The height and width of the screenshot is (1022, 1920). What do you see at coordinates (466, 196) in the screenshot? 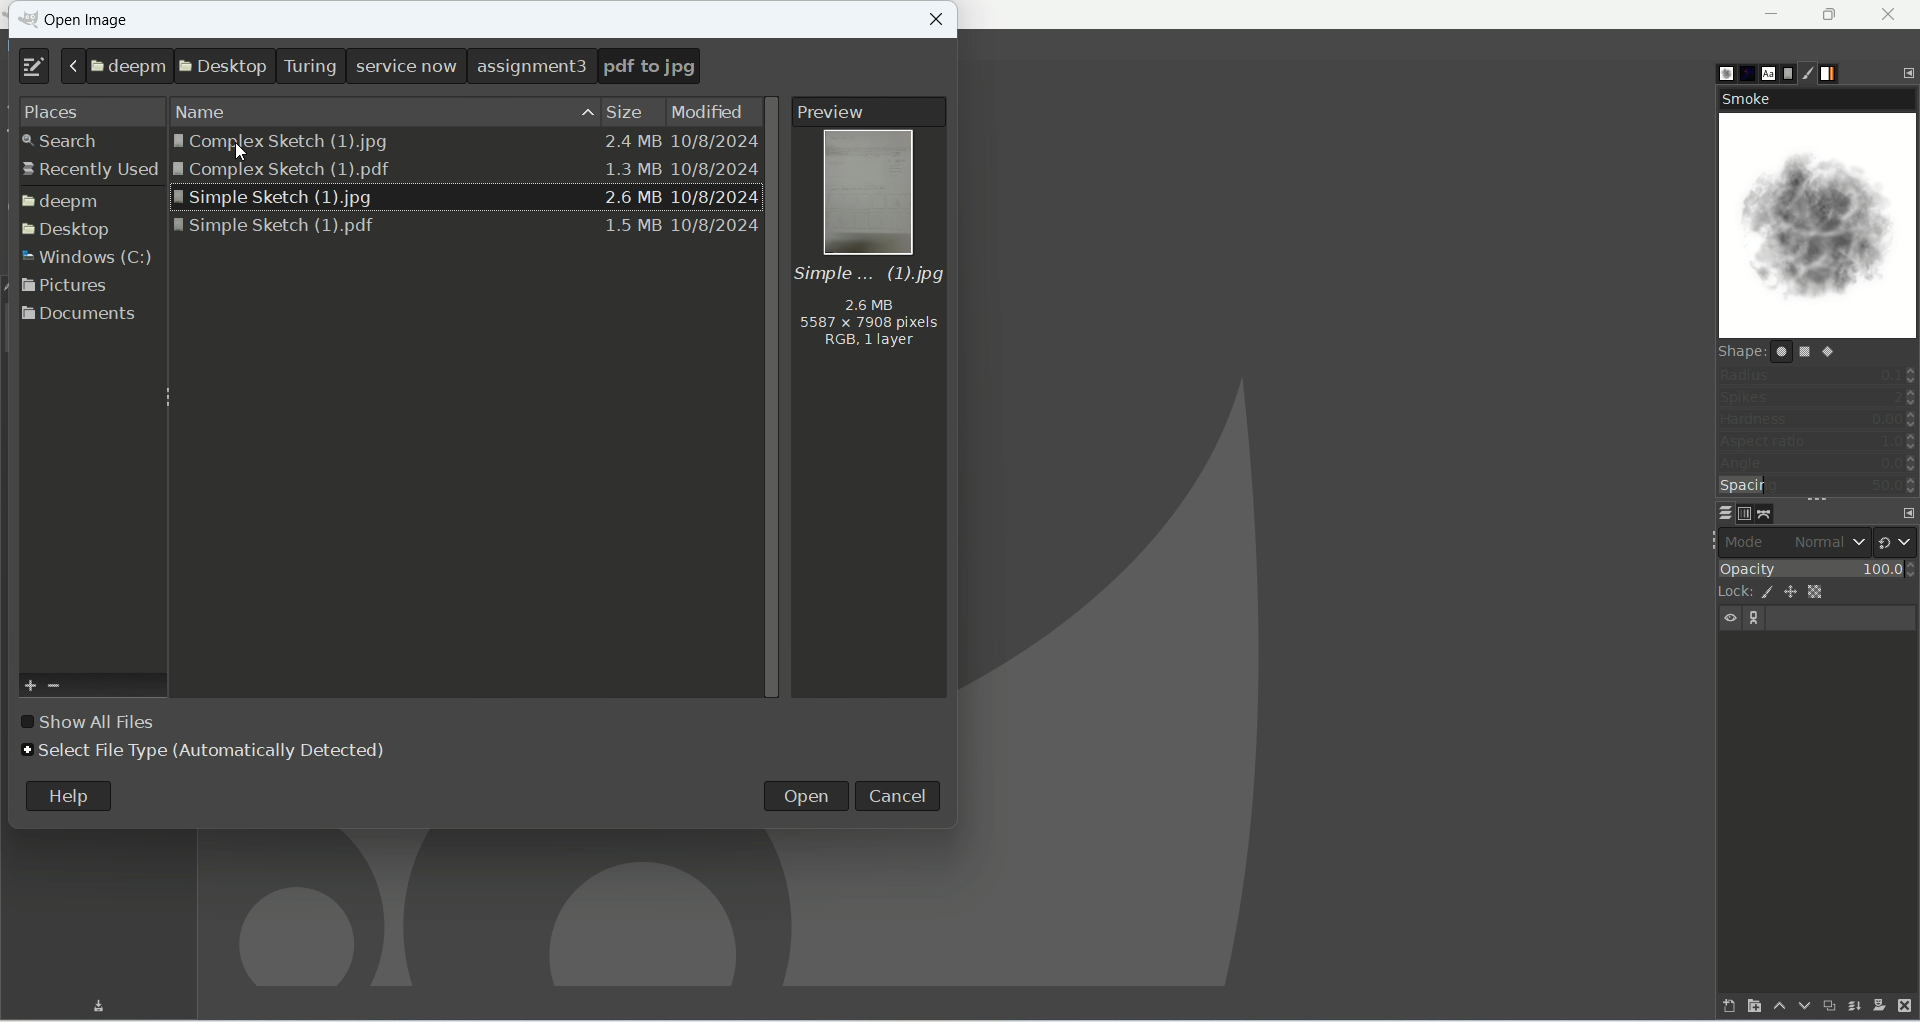
I see `Simple sketch` at bounding box center [466, 196].